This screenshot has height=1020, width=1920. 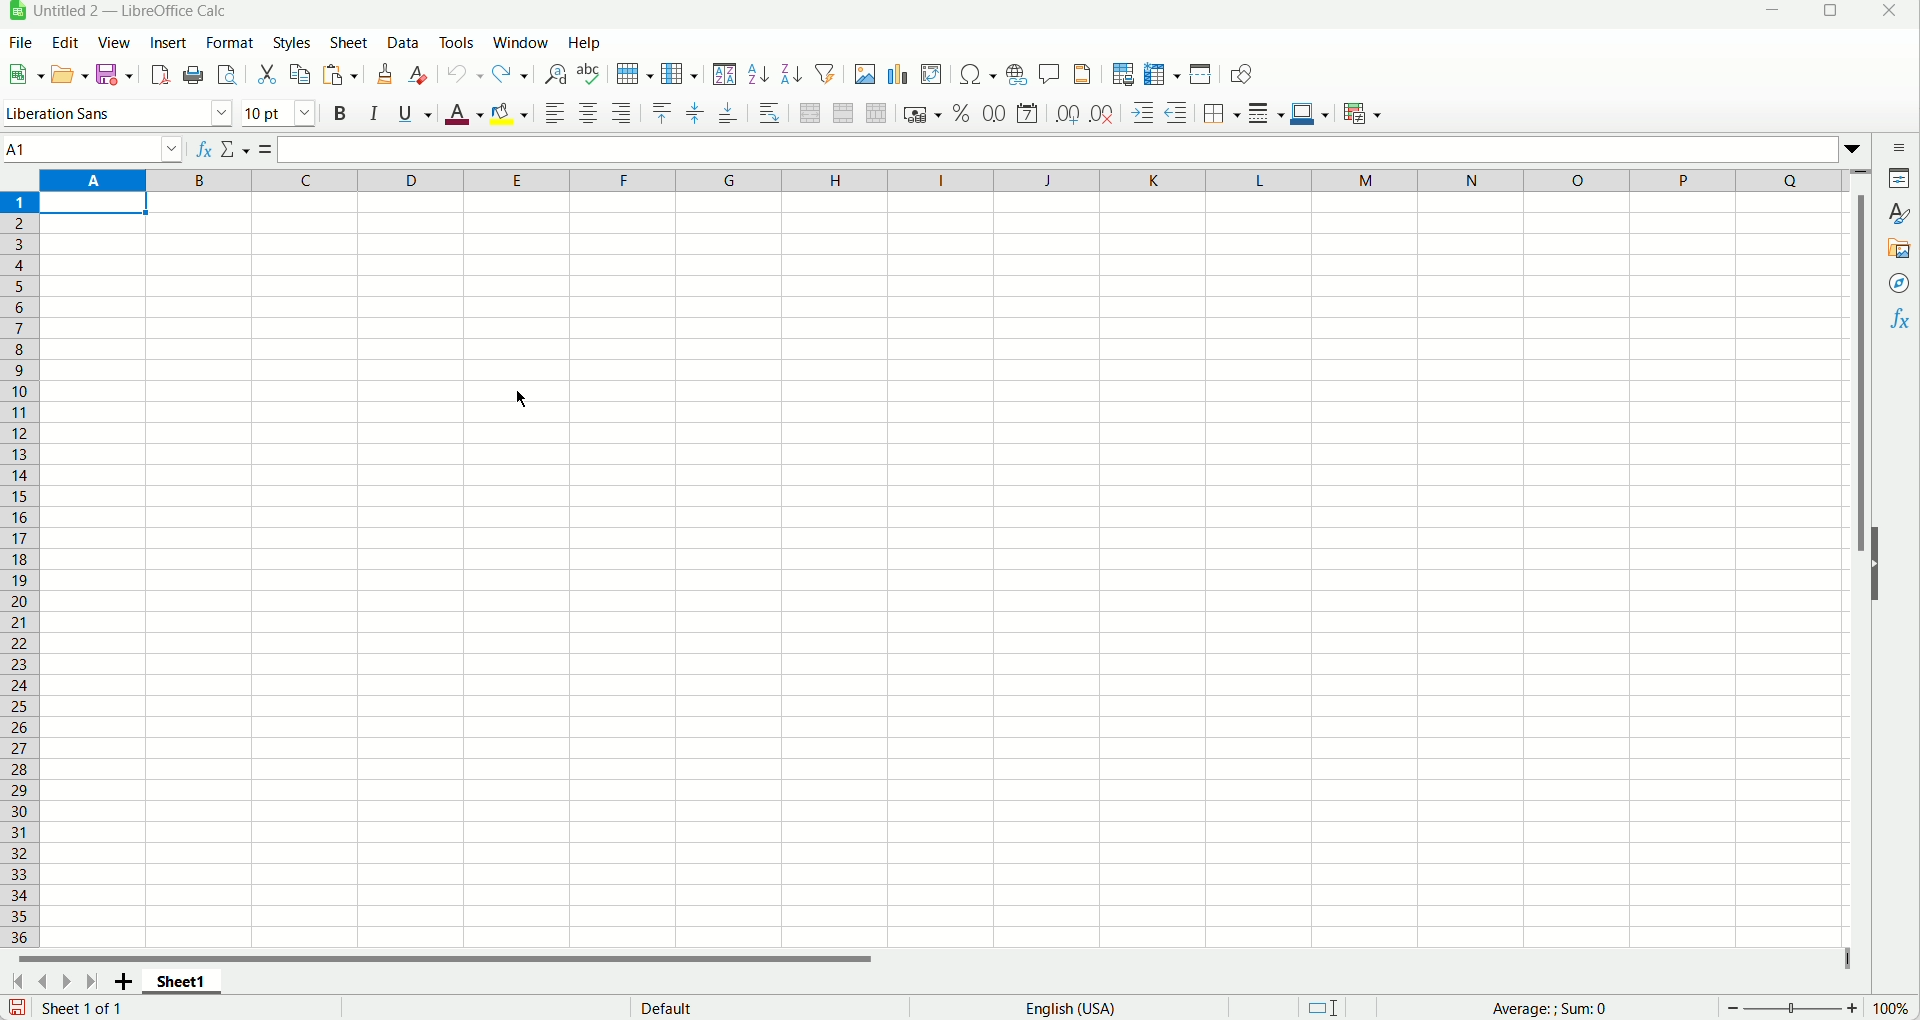 I want to click on Help, so click(x=586, y=42).